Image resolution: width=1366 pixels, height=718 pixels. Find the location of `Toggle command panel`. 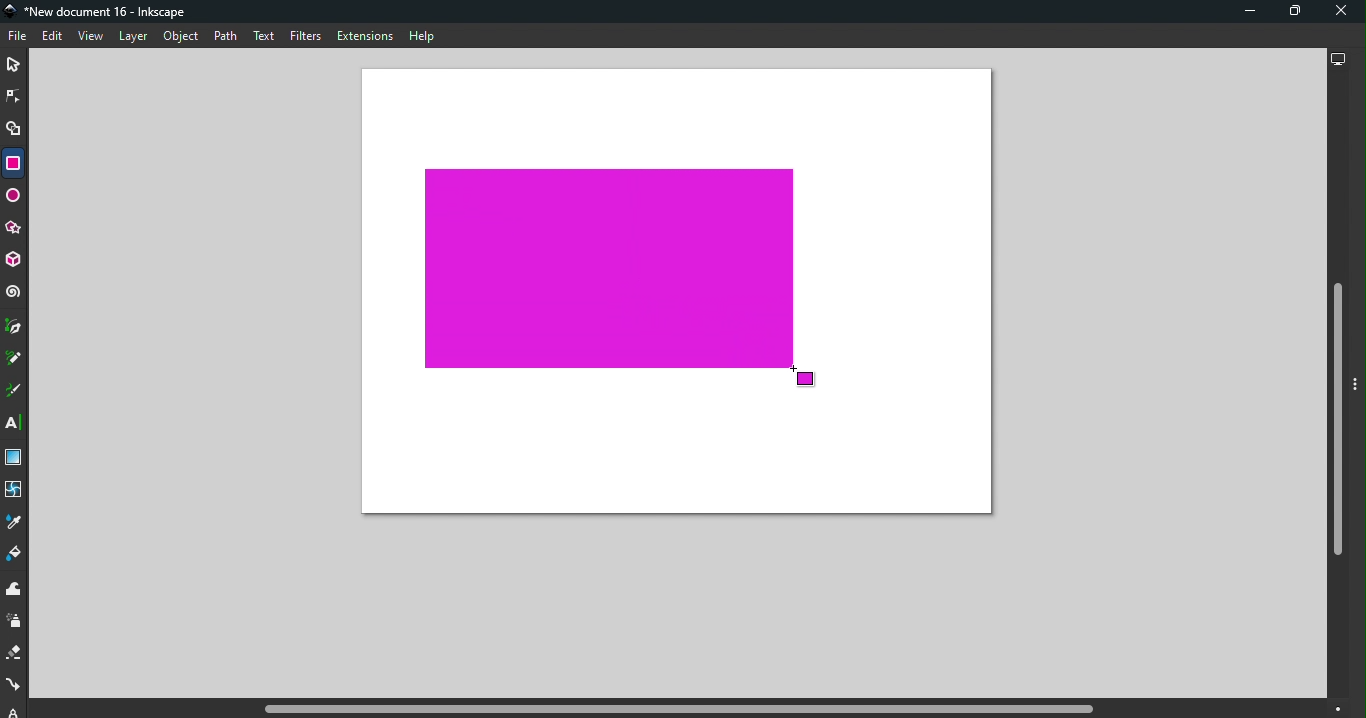

Toggle command panel is located at coordinates (1358, 386).